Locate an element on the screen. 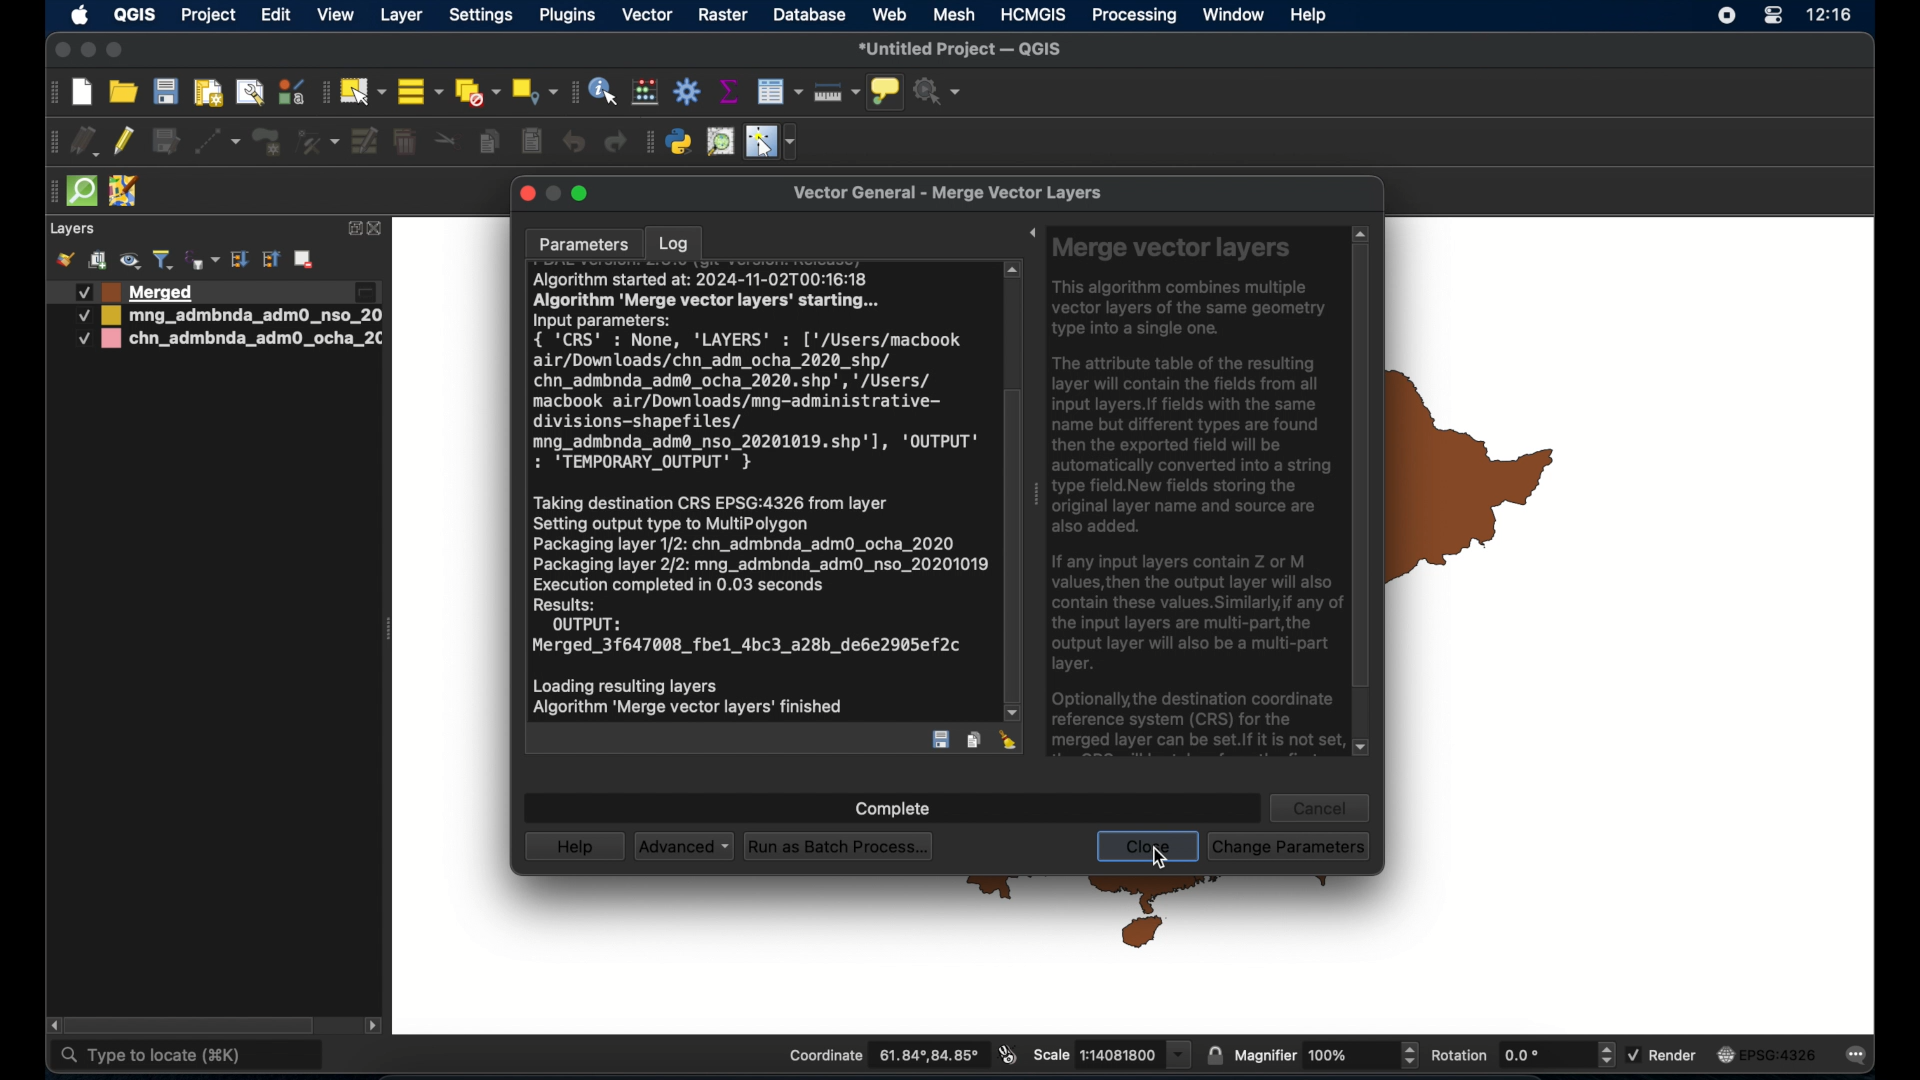 The image size is (1920, 1080). vertex tool is located at coordinates (317, 140).